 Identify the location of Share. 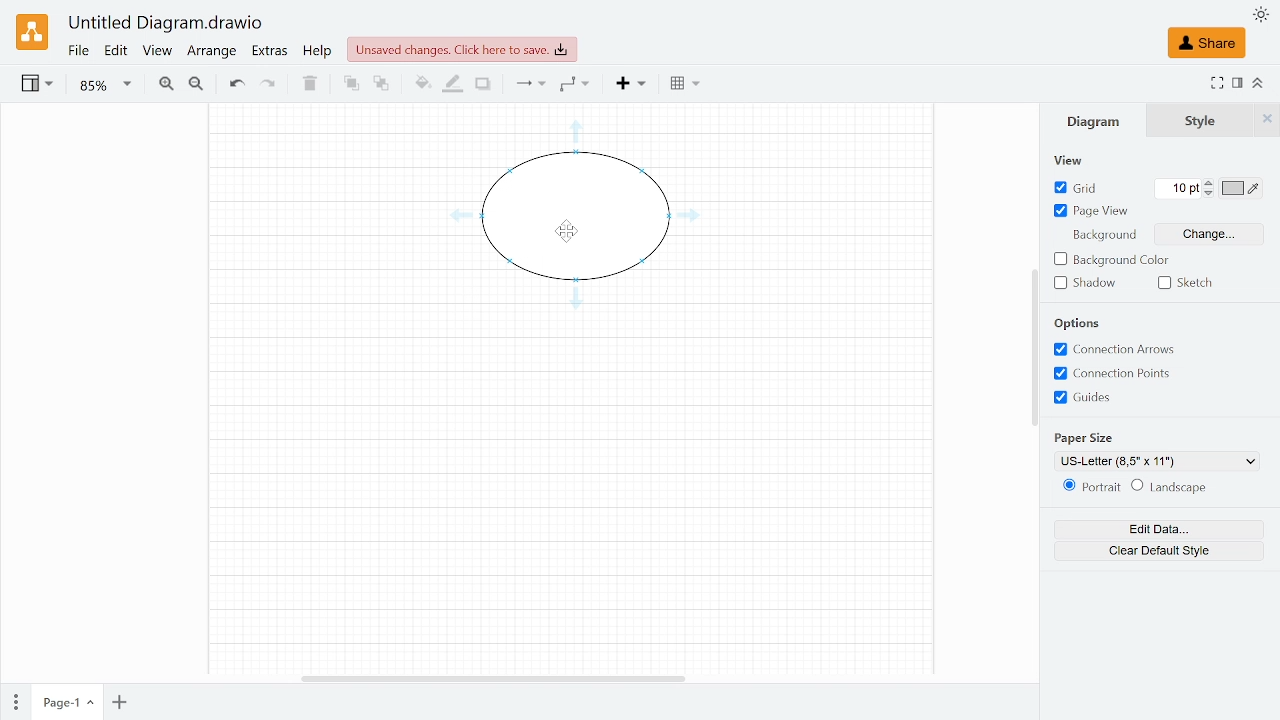
(1208, 42).